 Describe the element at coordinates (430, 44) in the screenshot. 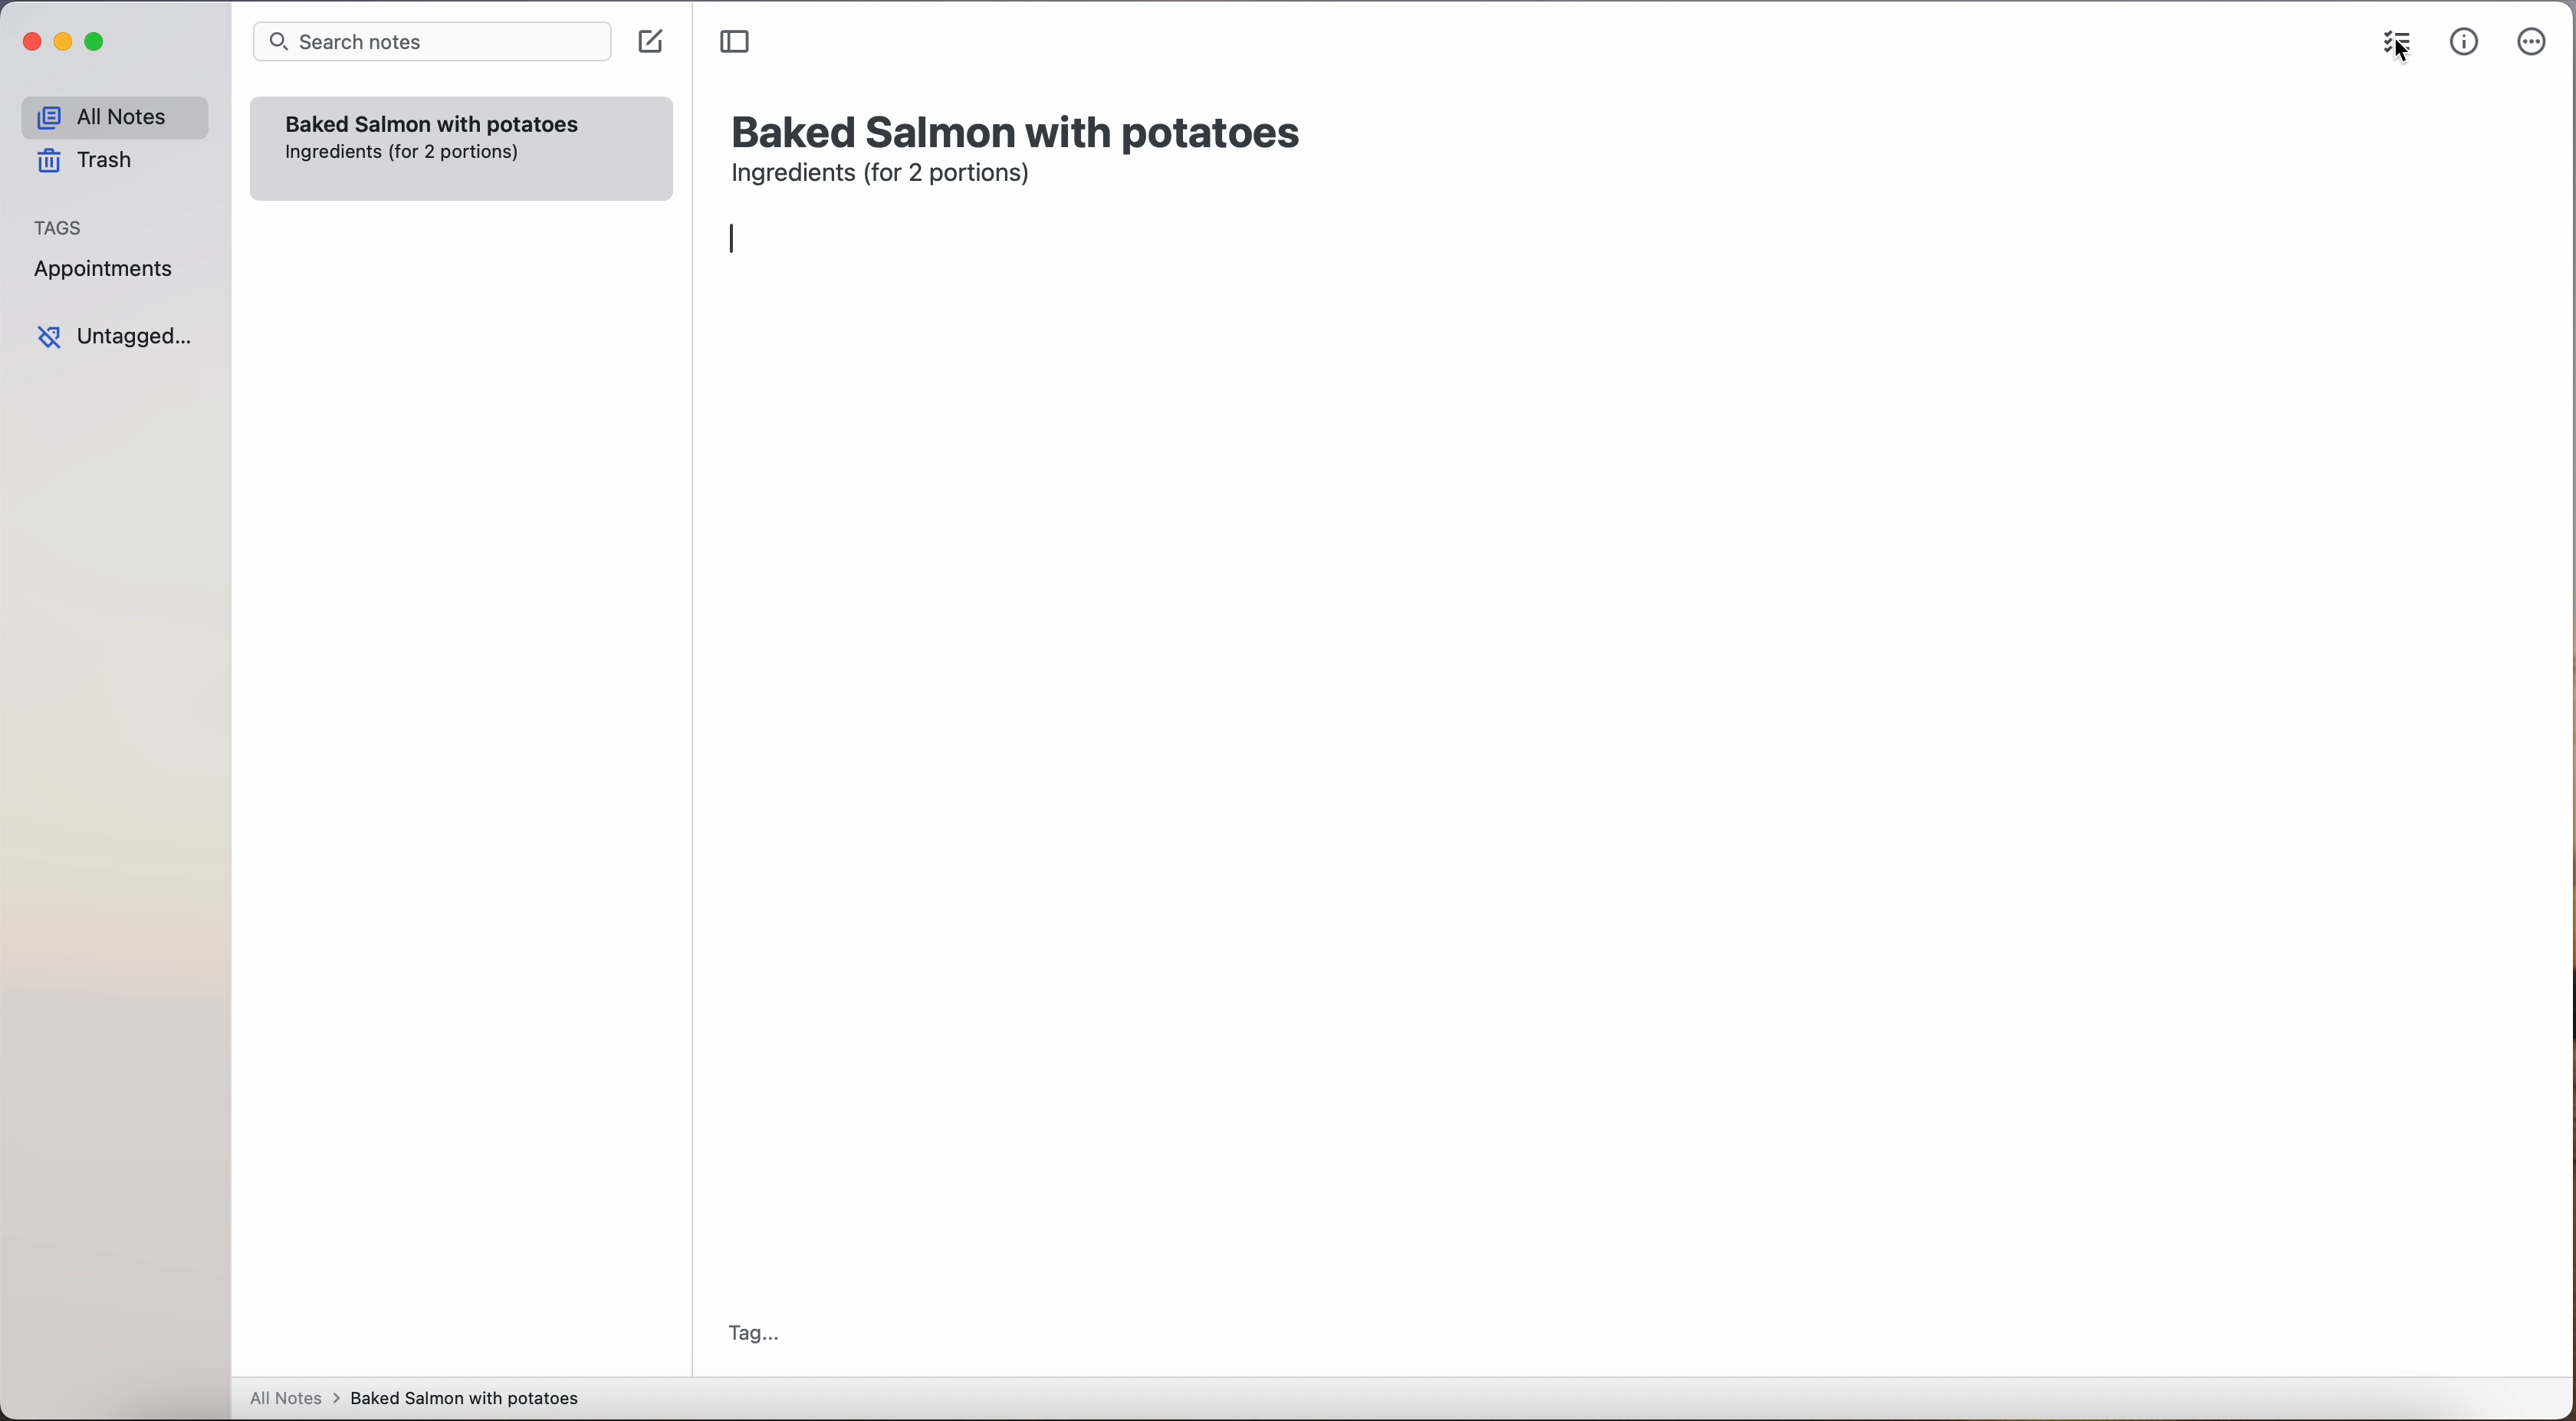

I see `search bar` at that location.